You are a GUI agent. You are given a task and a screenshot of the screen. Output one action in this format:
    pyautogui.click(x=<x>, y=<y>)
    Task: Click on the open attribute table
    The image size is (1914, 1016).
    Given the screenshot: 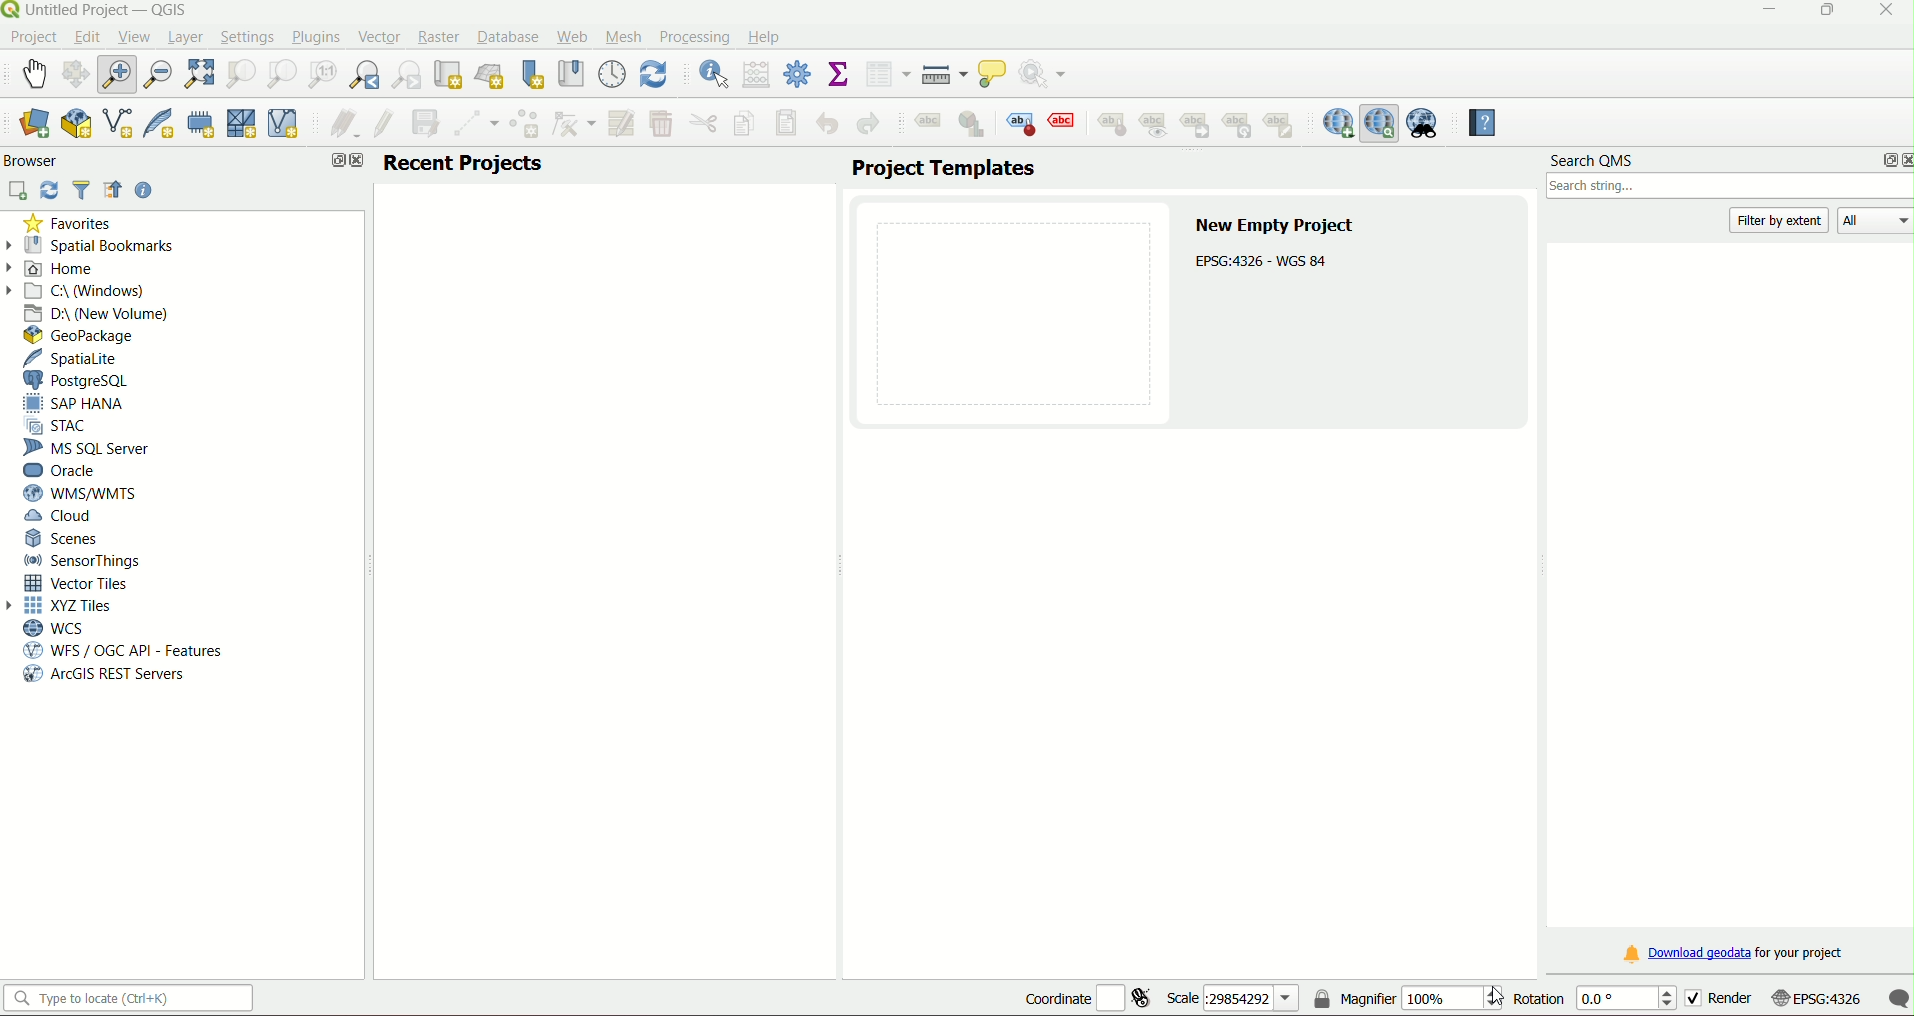 What is the action you would take?
    pyautogui.click(x=887, y=75)
    